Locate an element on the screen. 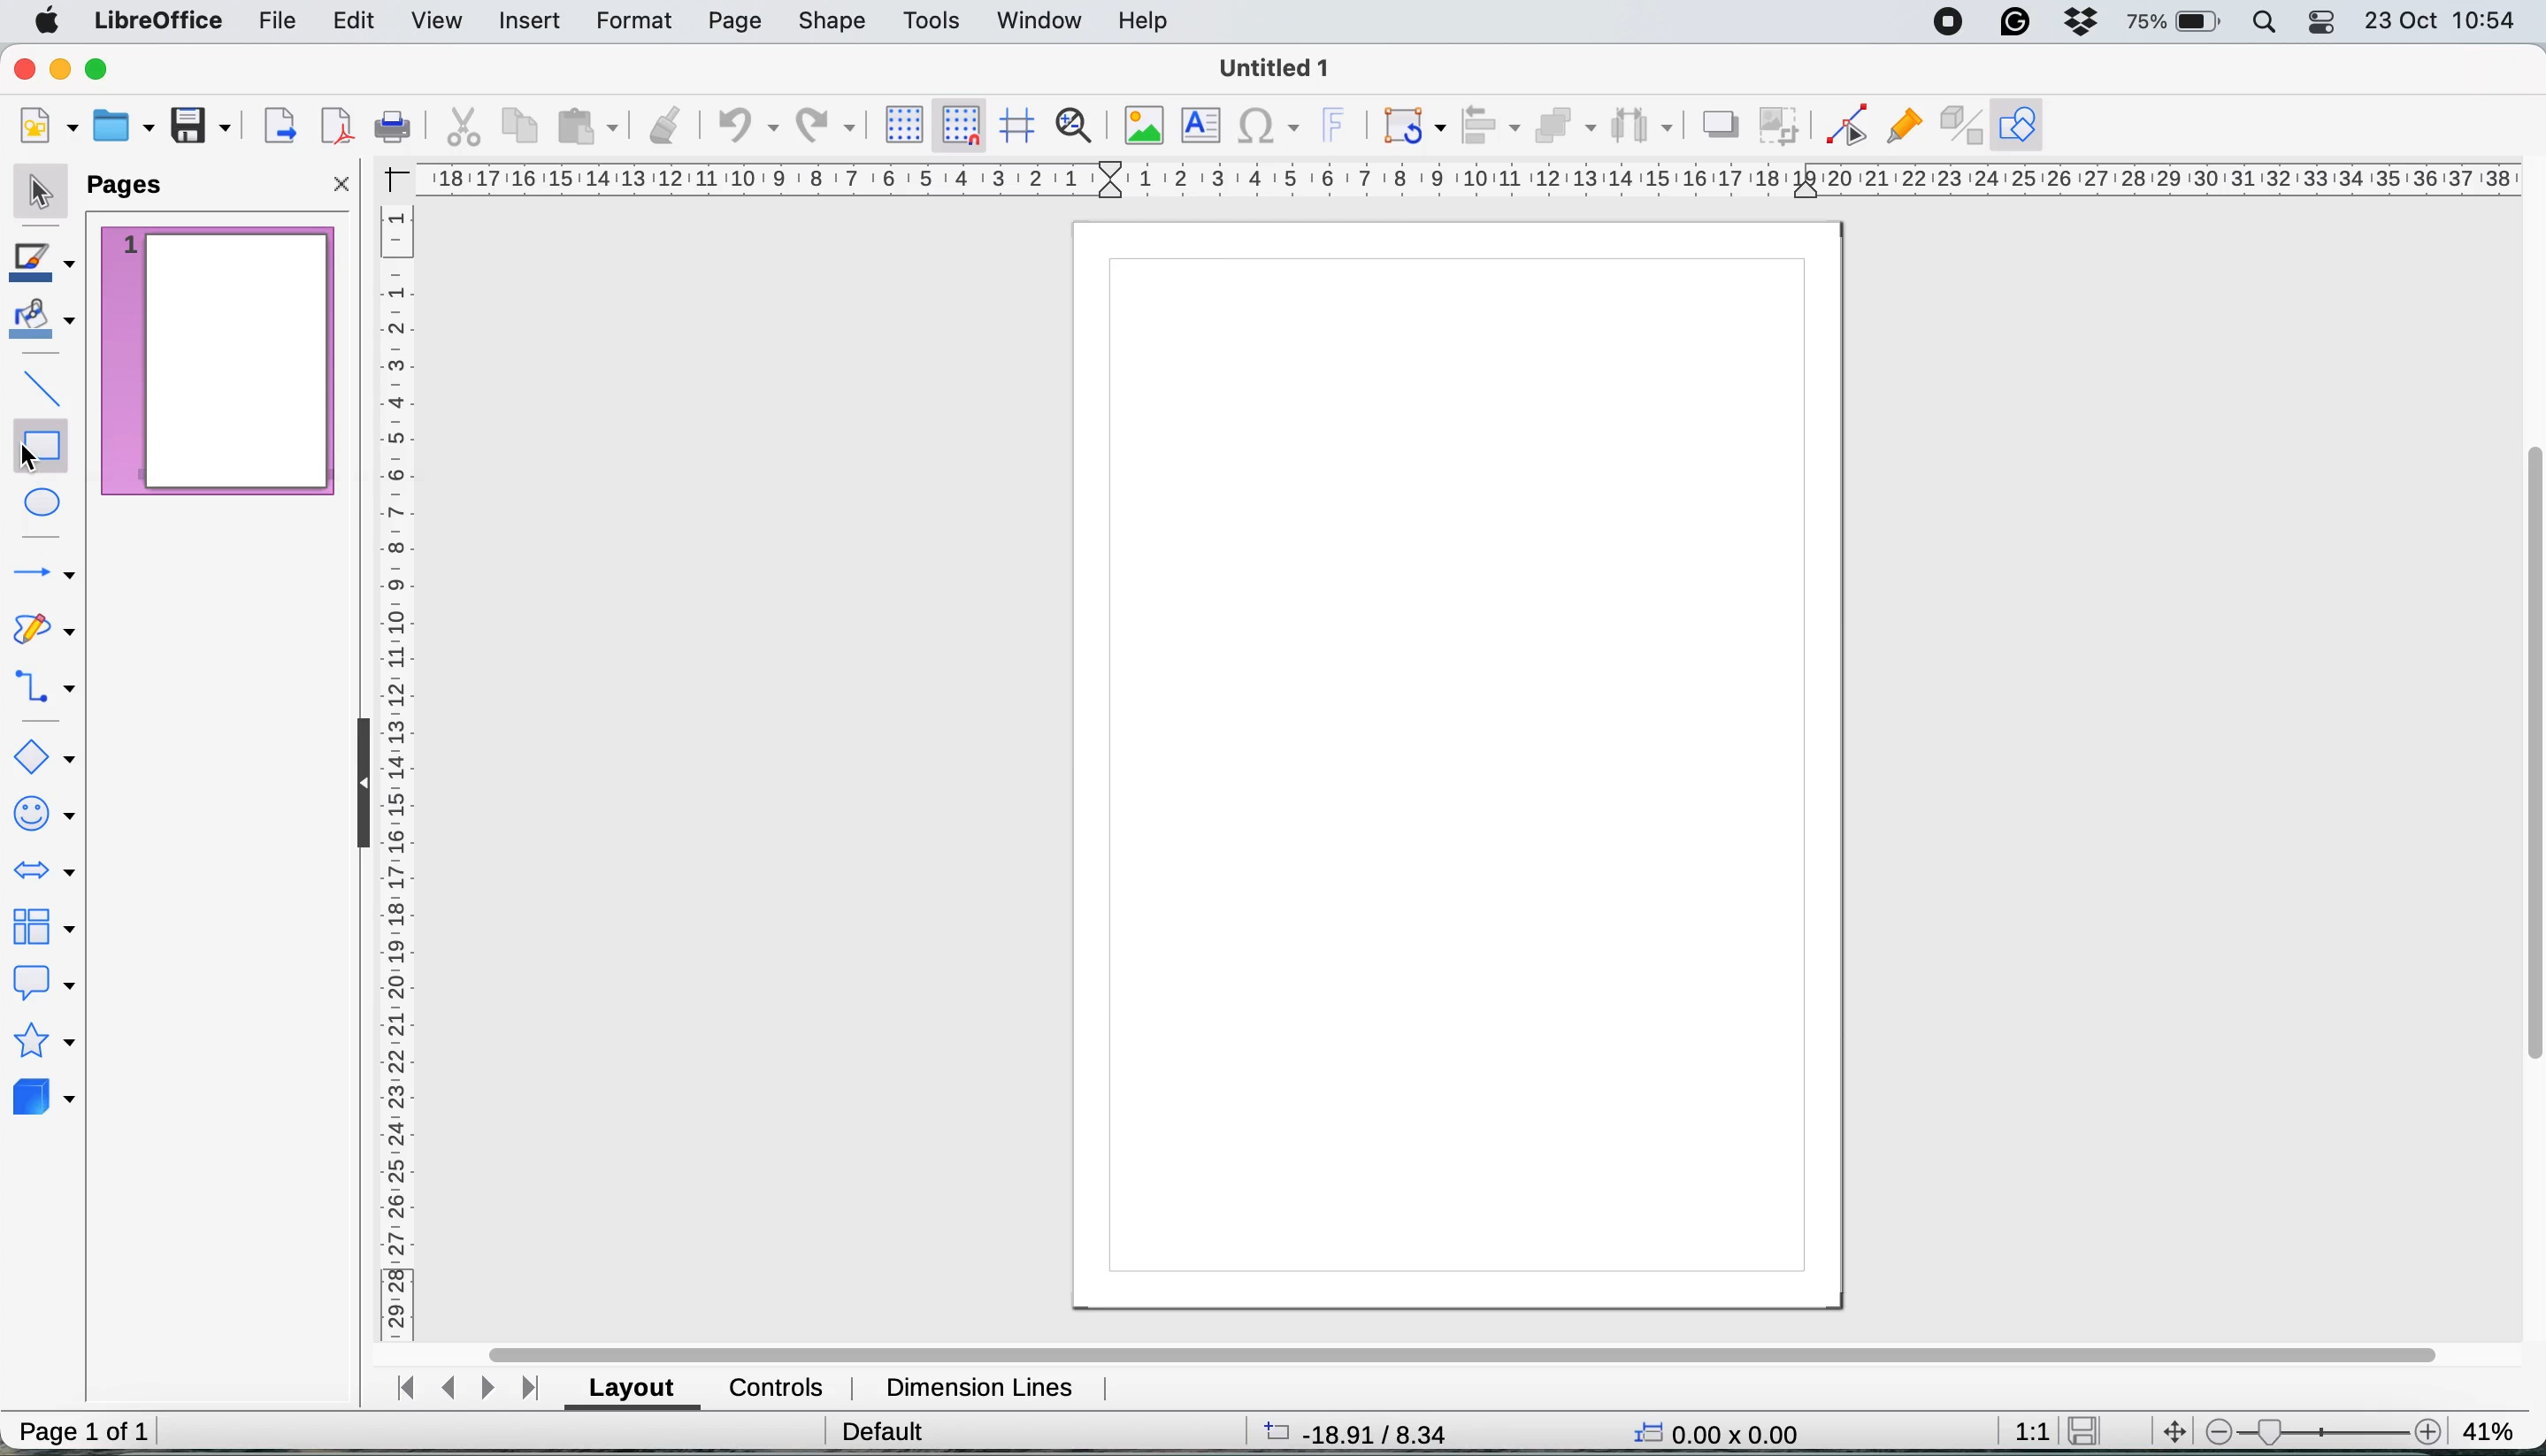  copy is located at coordinates (526, 126).